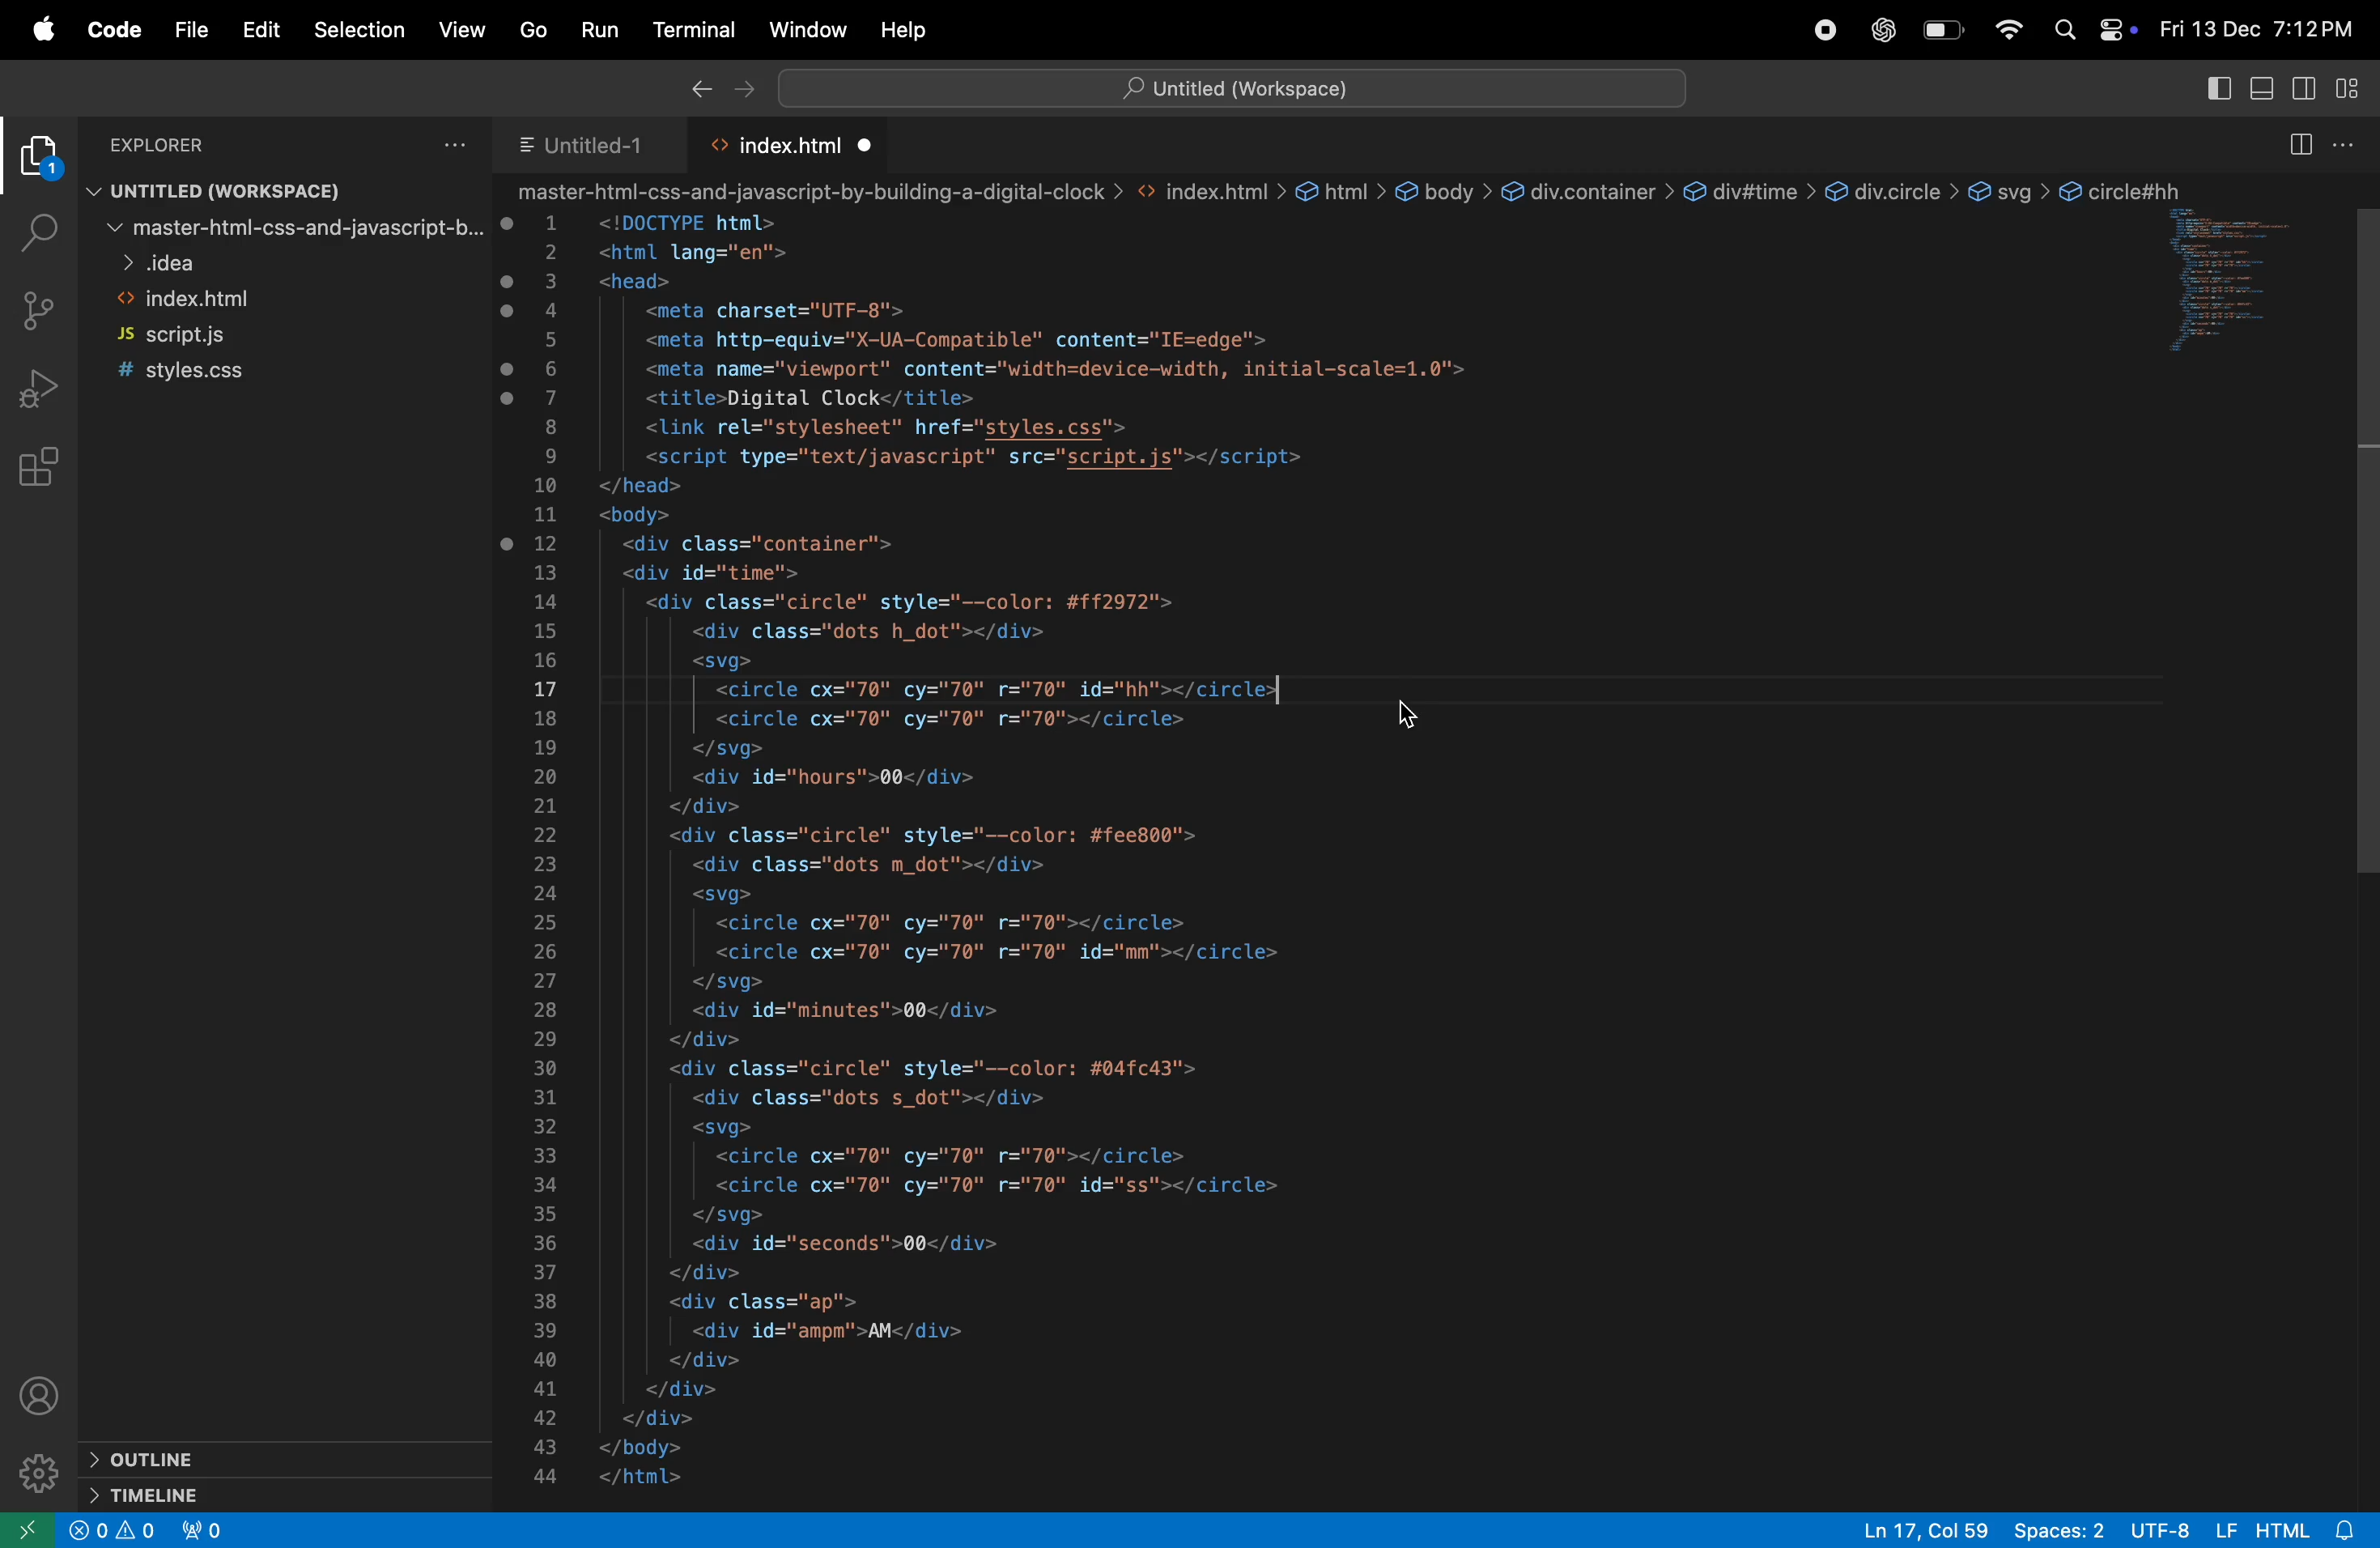 The image size is (2380, 1548). What do you see at coordinates (1415, 720) in the screenshot?
I see `cursor` at bounding box center [1415, 720].